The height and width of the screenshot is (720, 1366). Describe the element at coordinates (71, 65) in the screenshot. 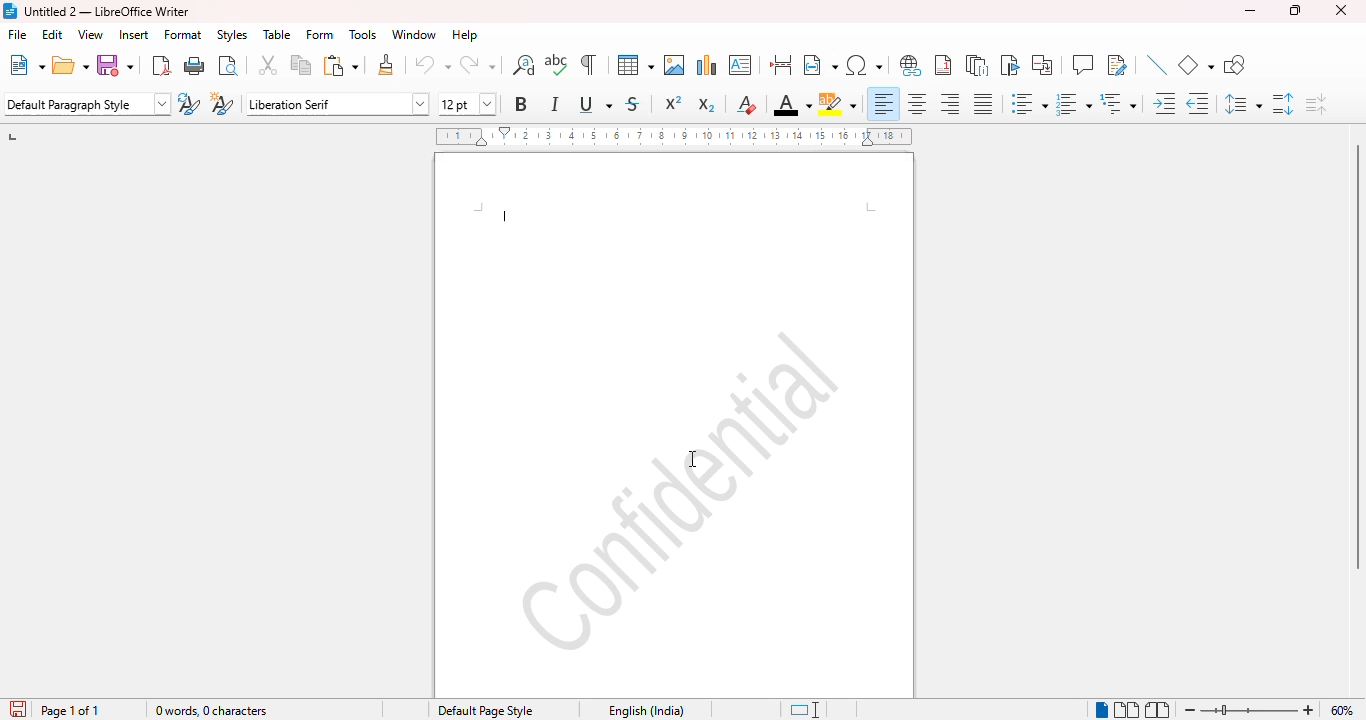

I see `open` at that location.